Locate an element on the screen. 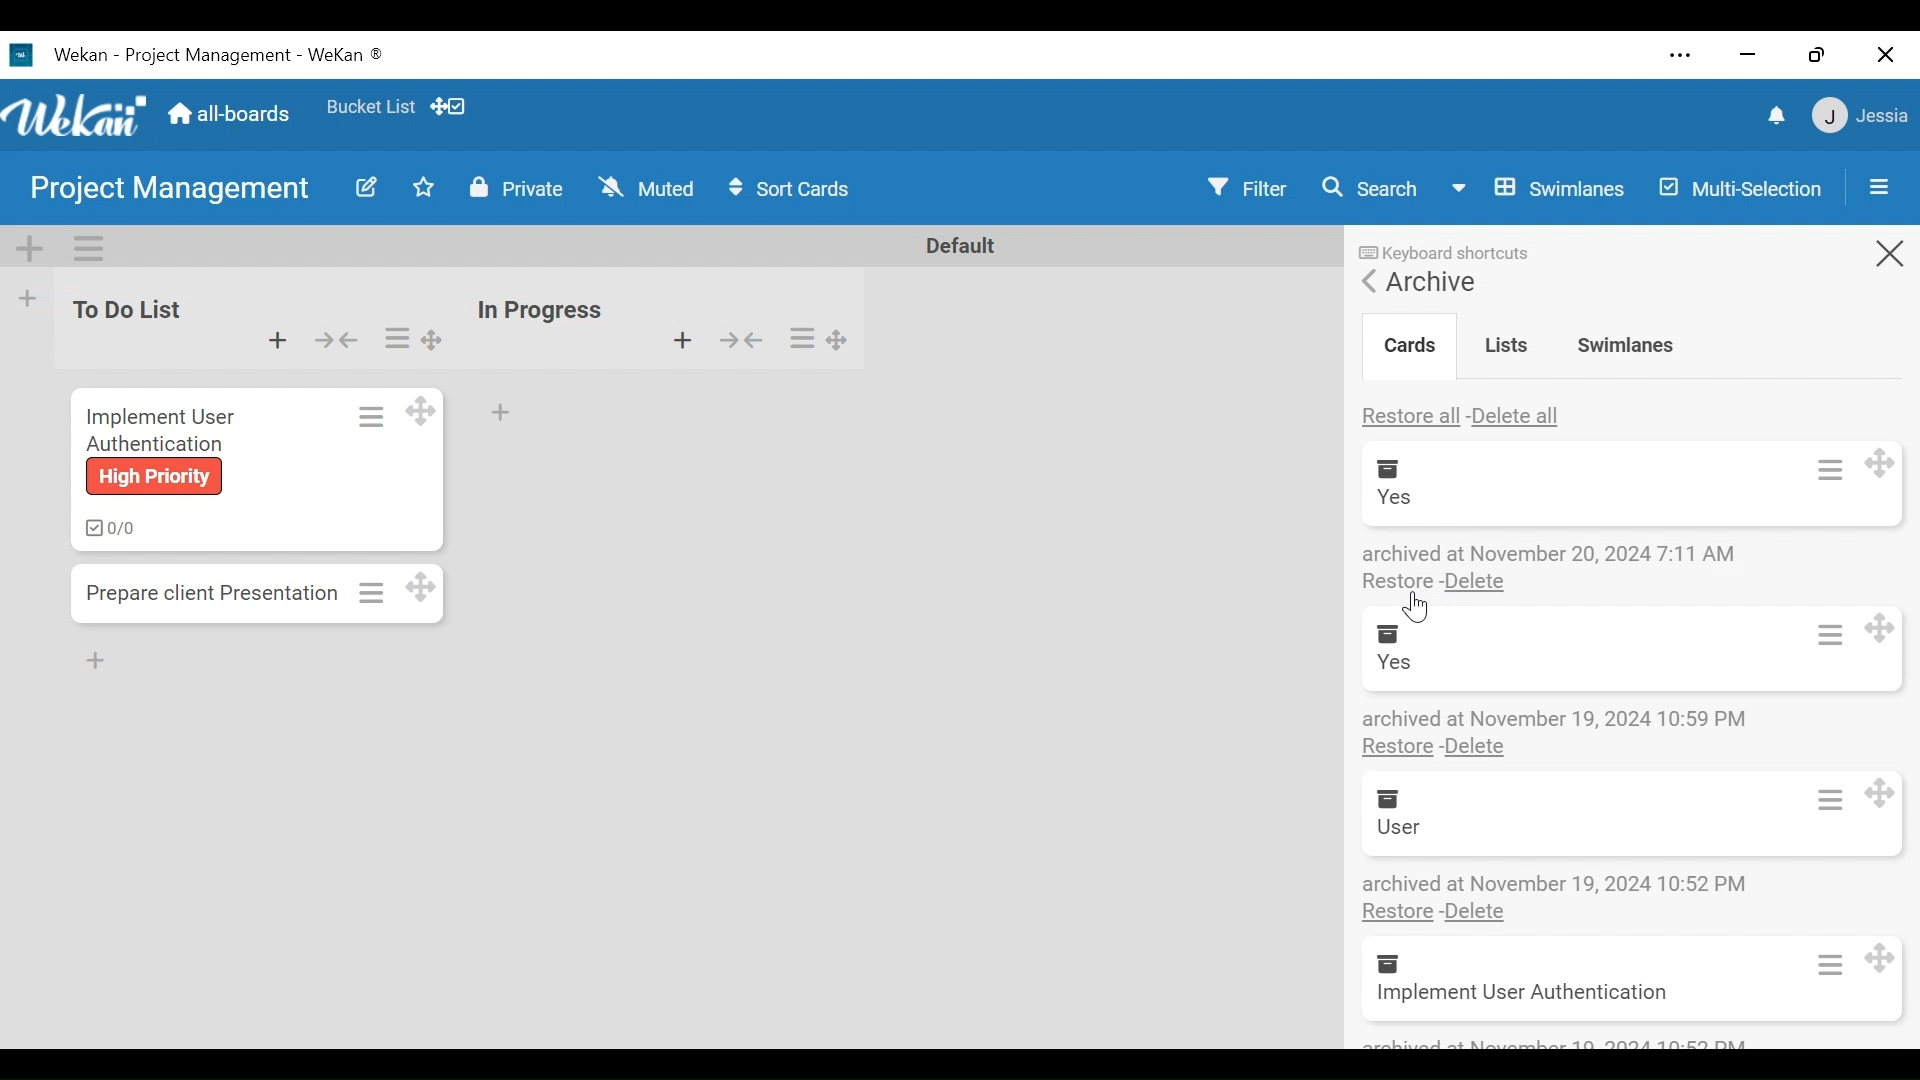 The image size is (1920, 1080). user is located at coordinates (1399, 826).